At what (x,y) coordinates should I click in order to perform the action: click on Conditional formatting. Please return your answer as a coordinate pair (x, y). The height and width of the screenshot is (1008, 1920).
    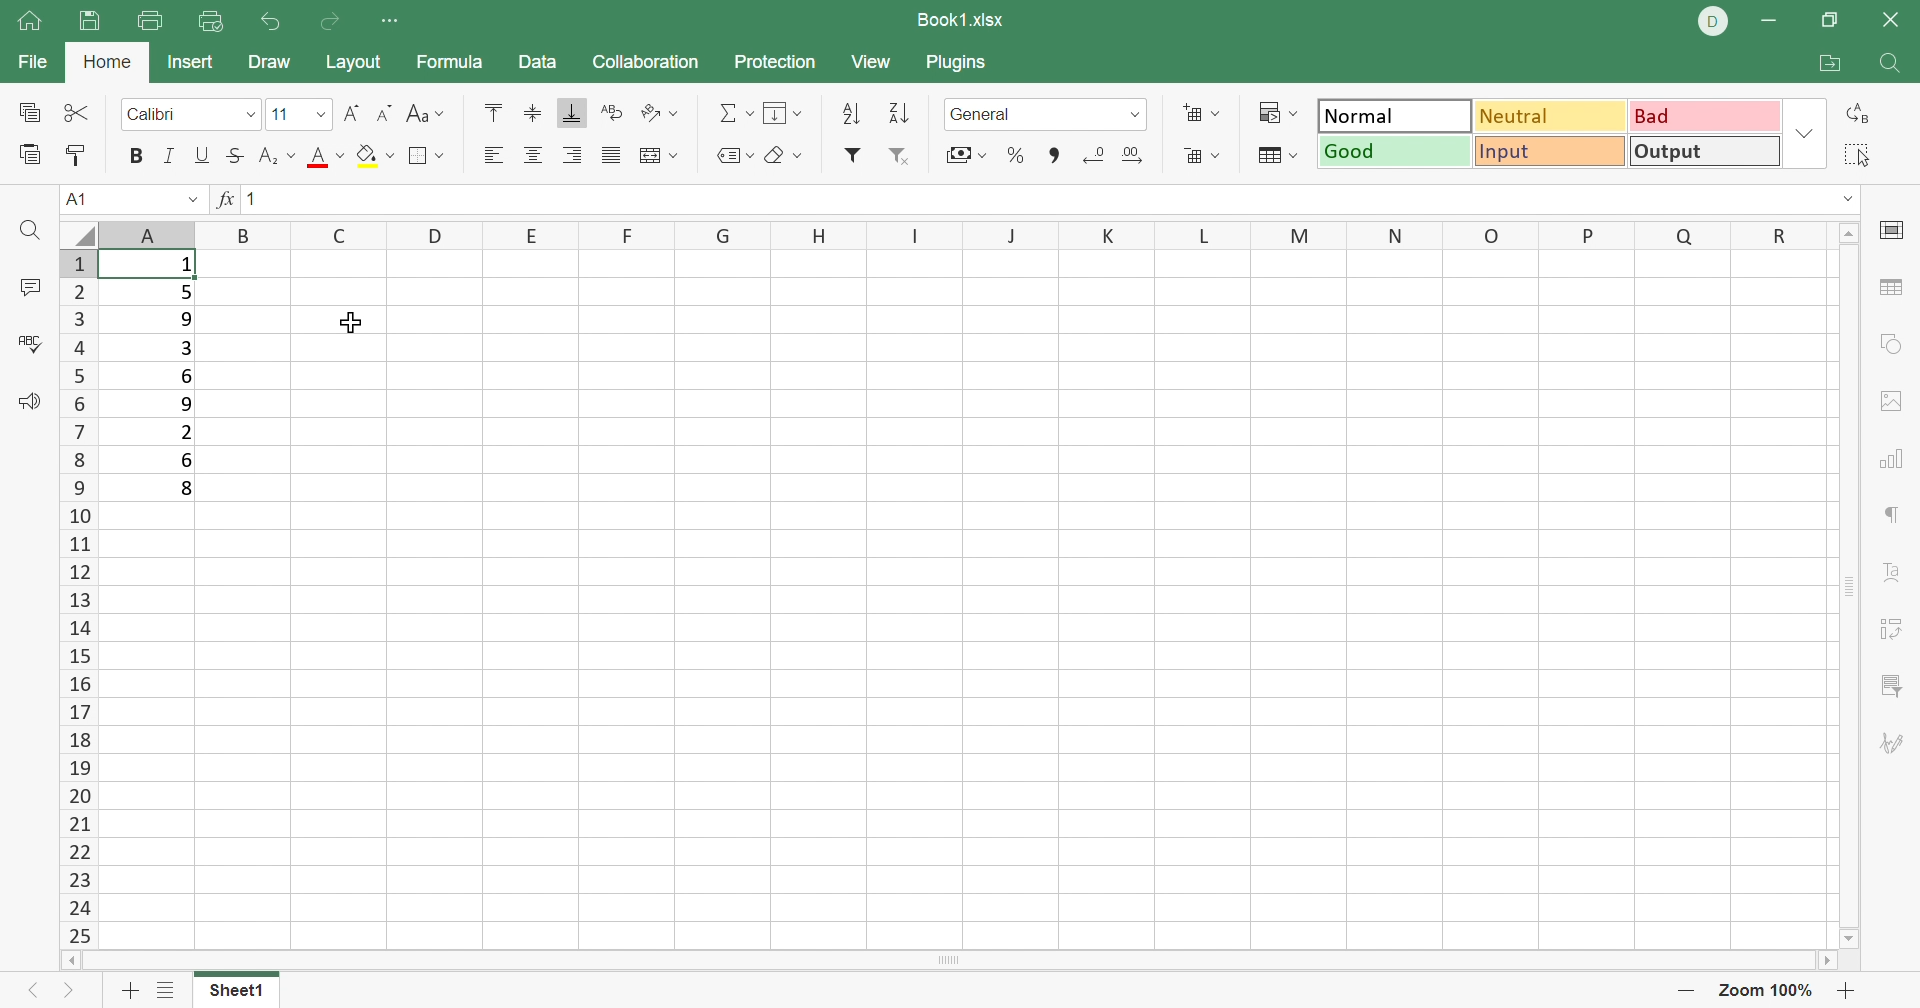
    Looking at the image, I should click on (1273, 113).